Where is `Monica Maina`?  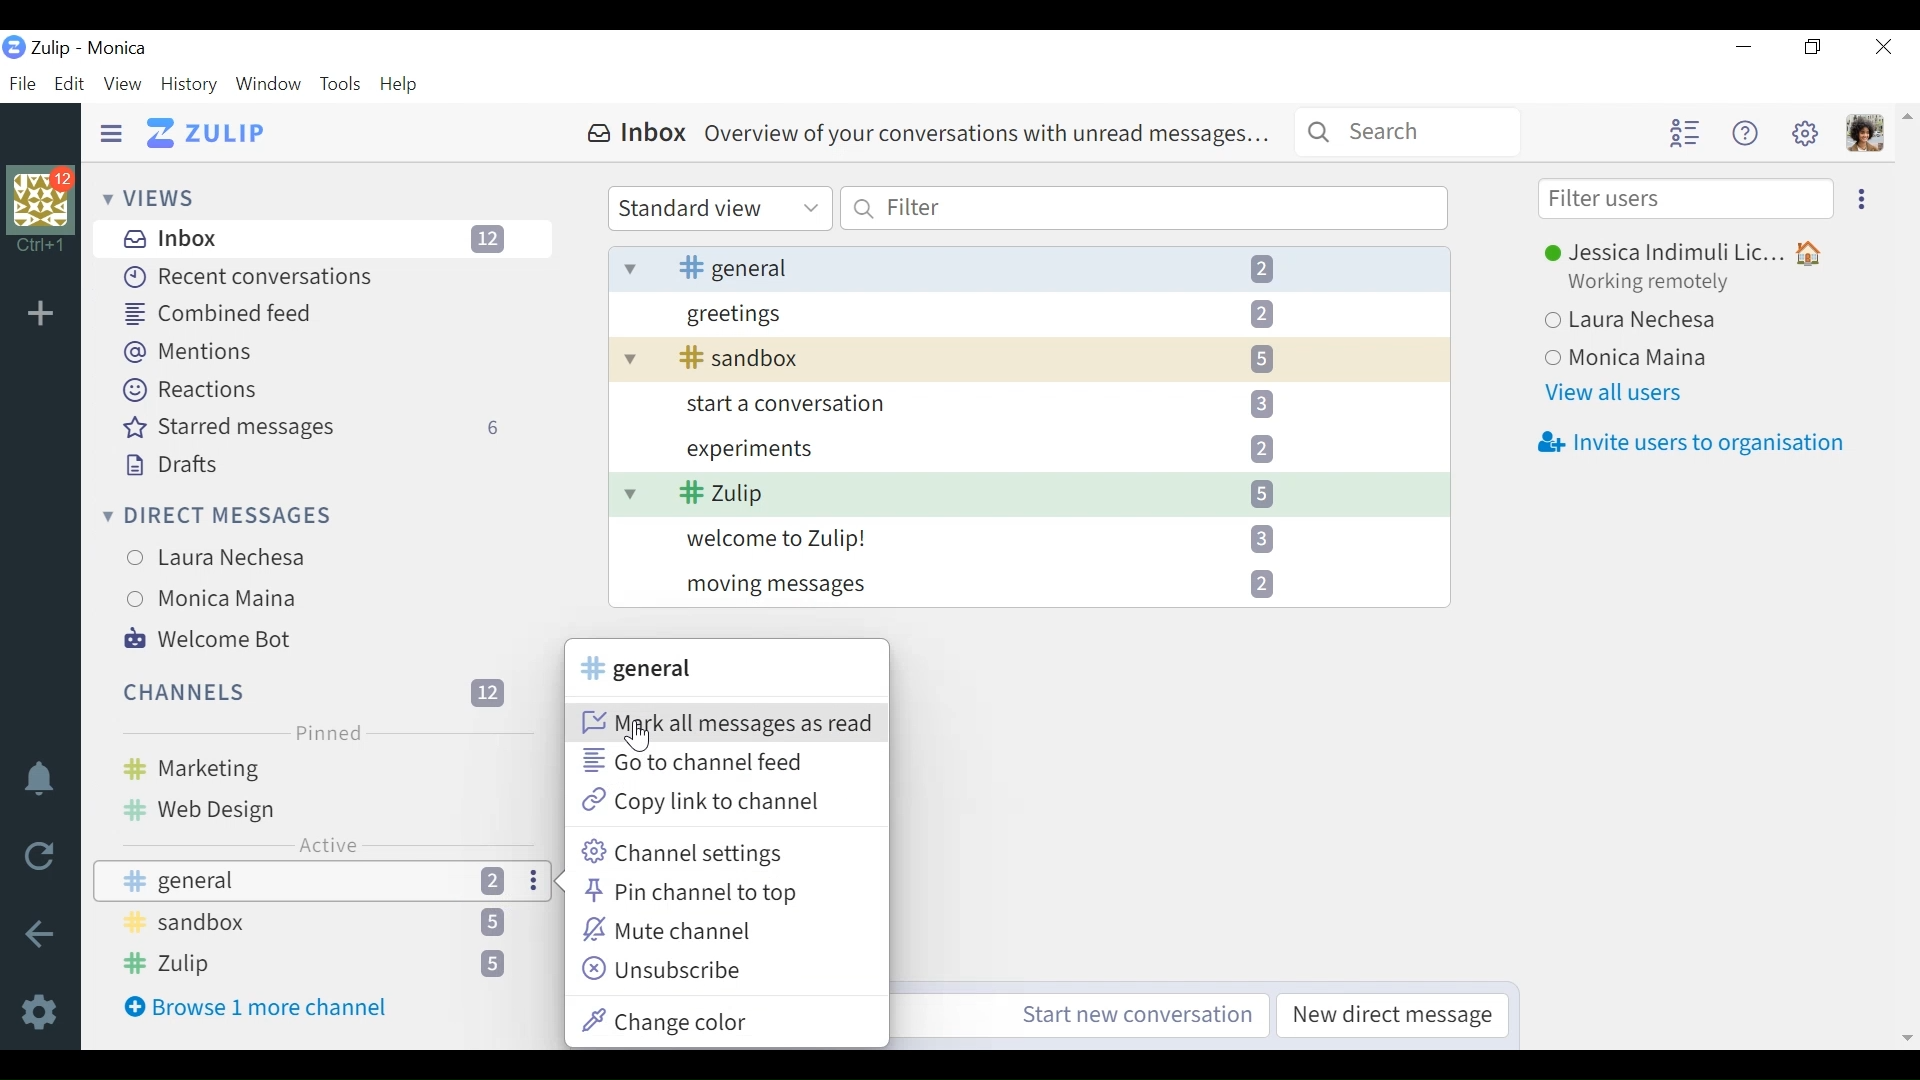
Monica Maina is located at coordinates (1689, 359).